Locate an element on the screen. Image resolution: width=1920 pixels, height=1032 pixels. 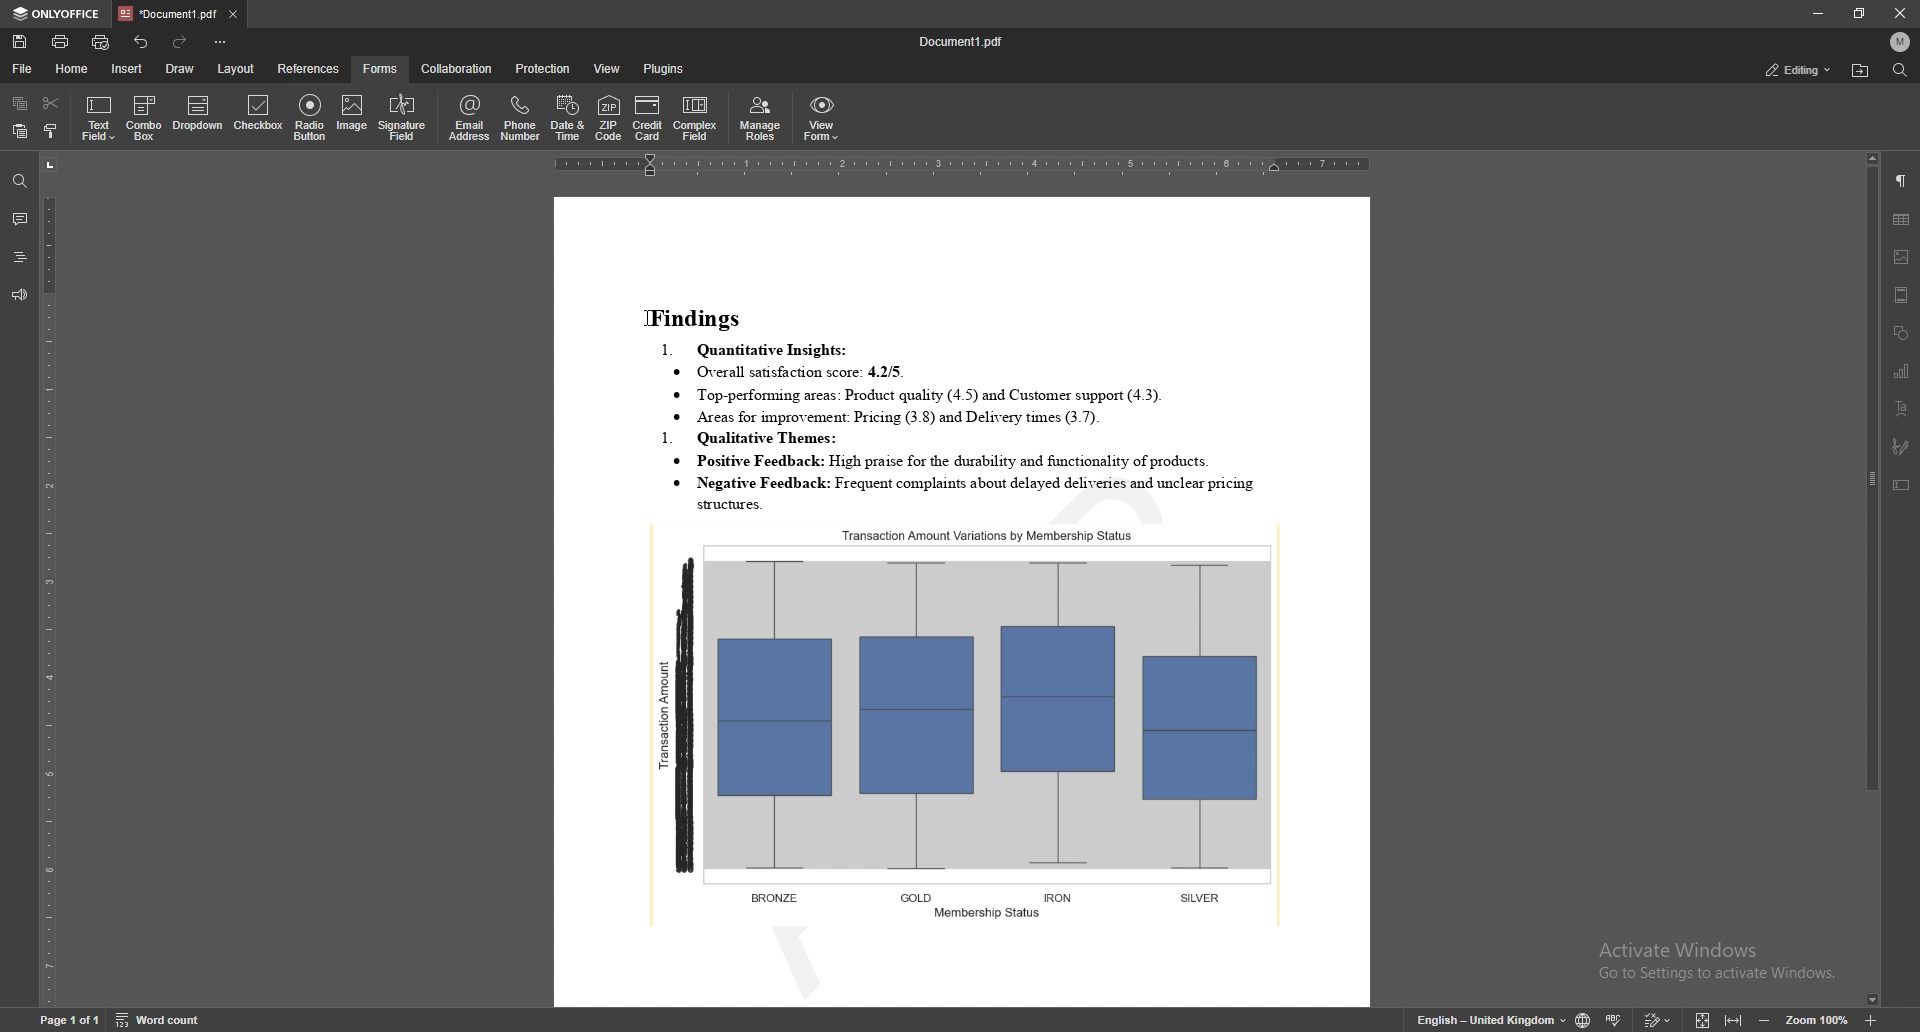
undo is located at coordinates (141, 43).